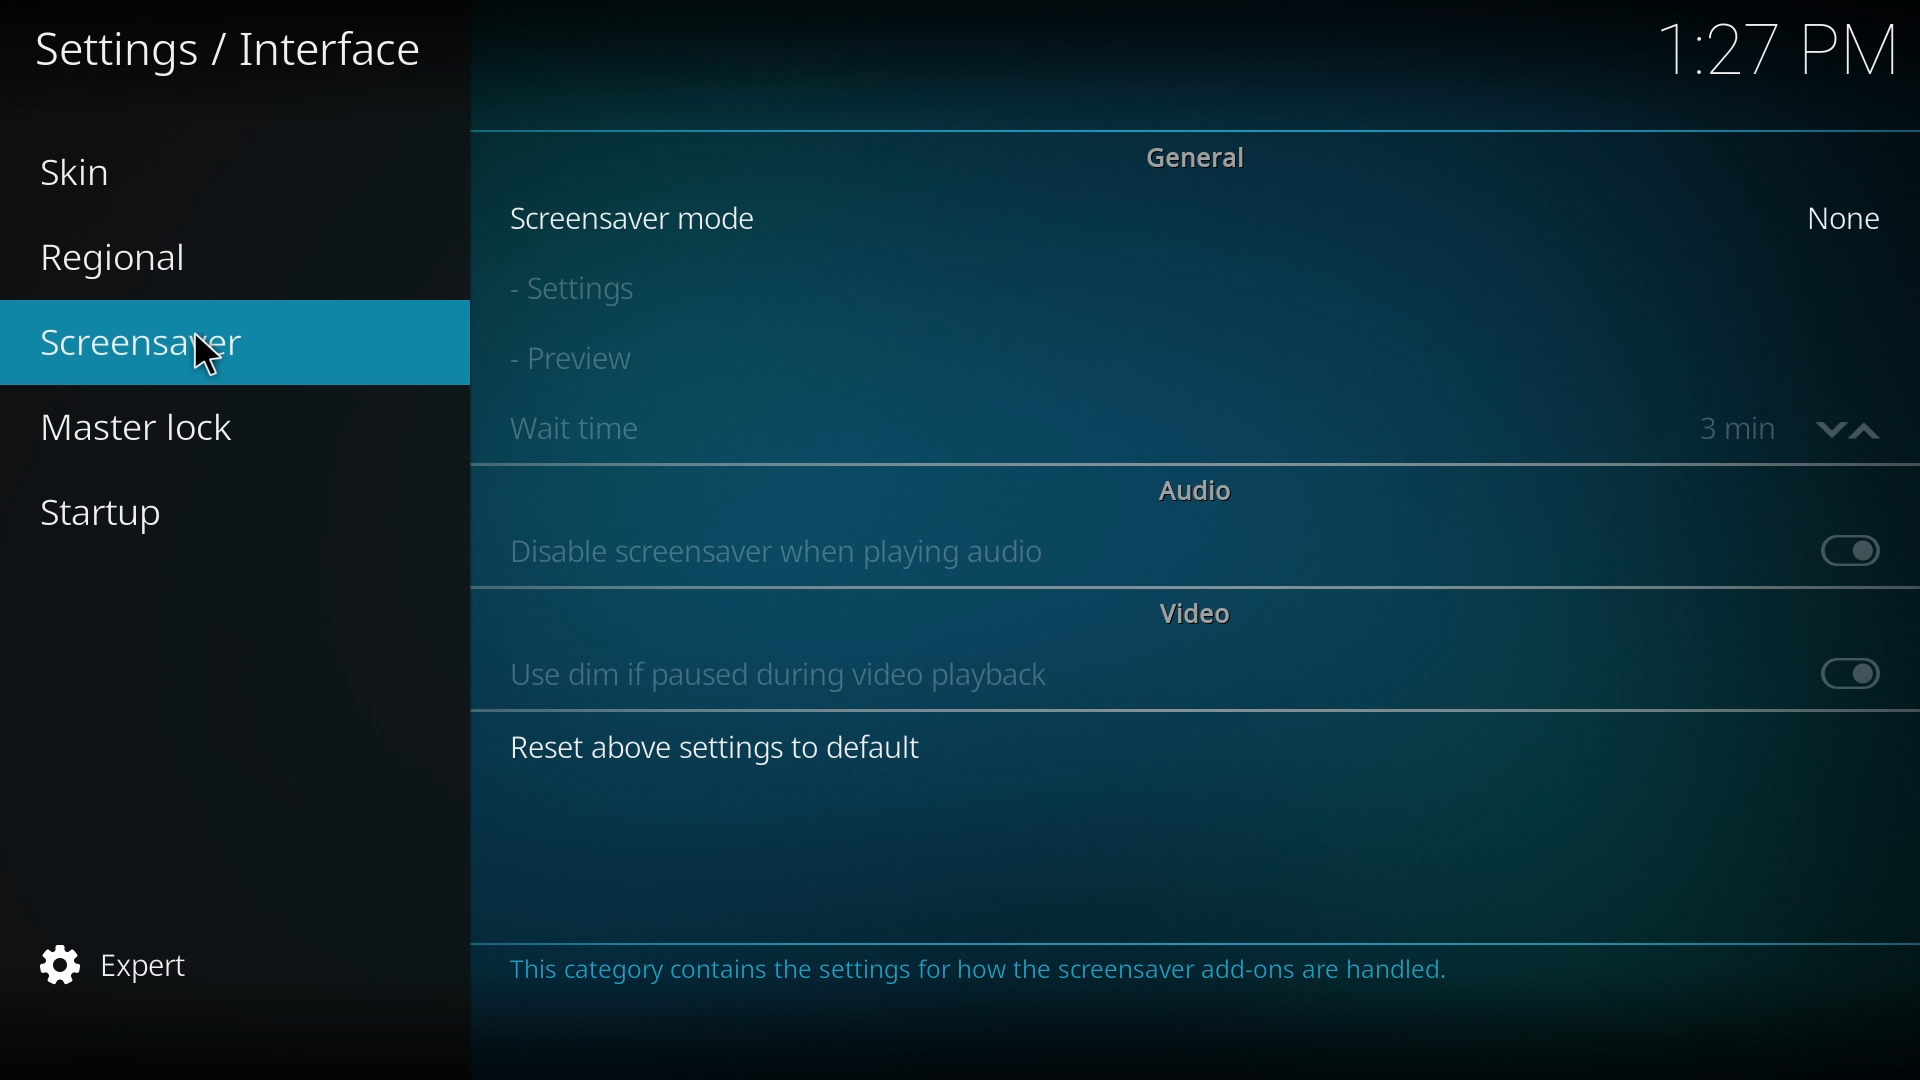 This screenshot has height=1080, width=1920. What do you see at coordinates (985, 970) in the screenshot?
I see `info` at bounding box center [985, 970].